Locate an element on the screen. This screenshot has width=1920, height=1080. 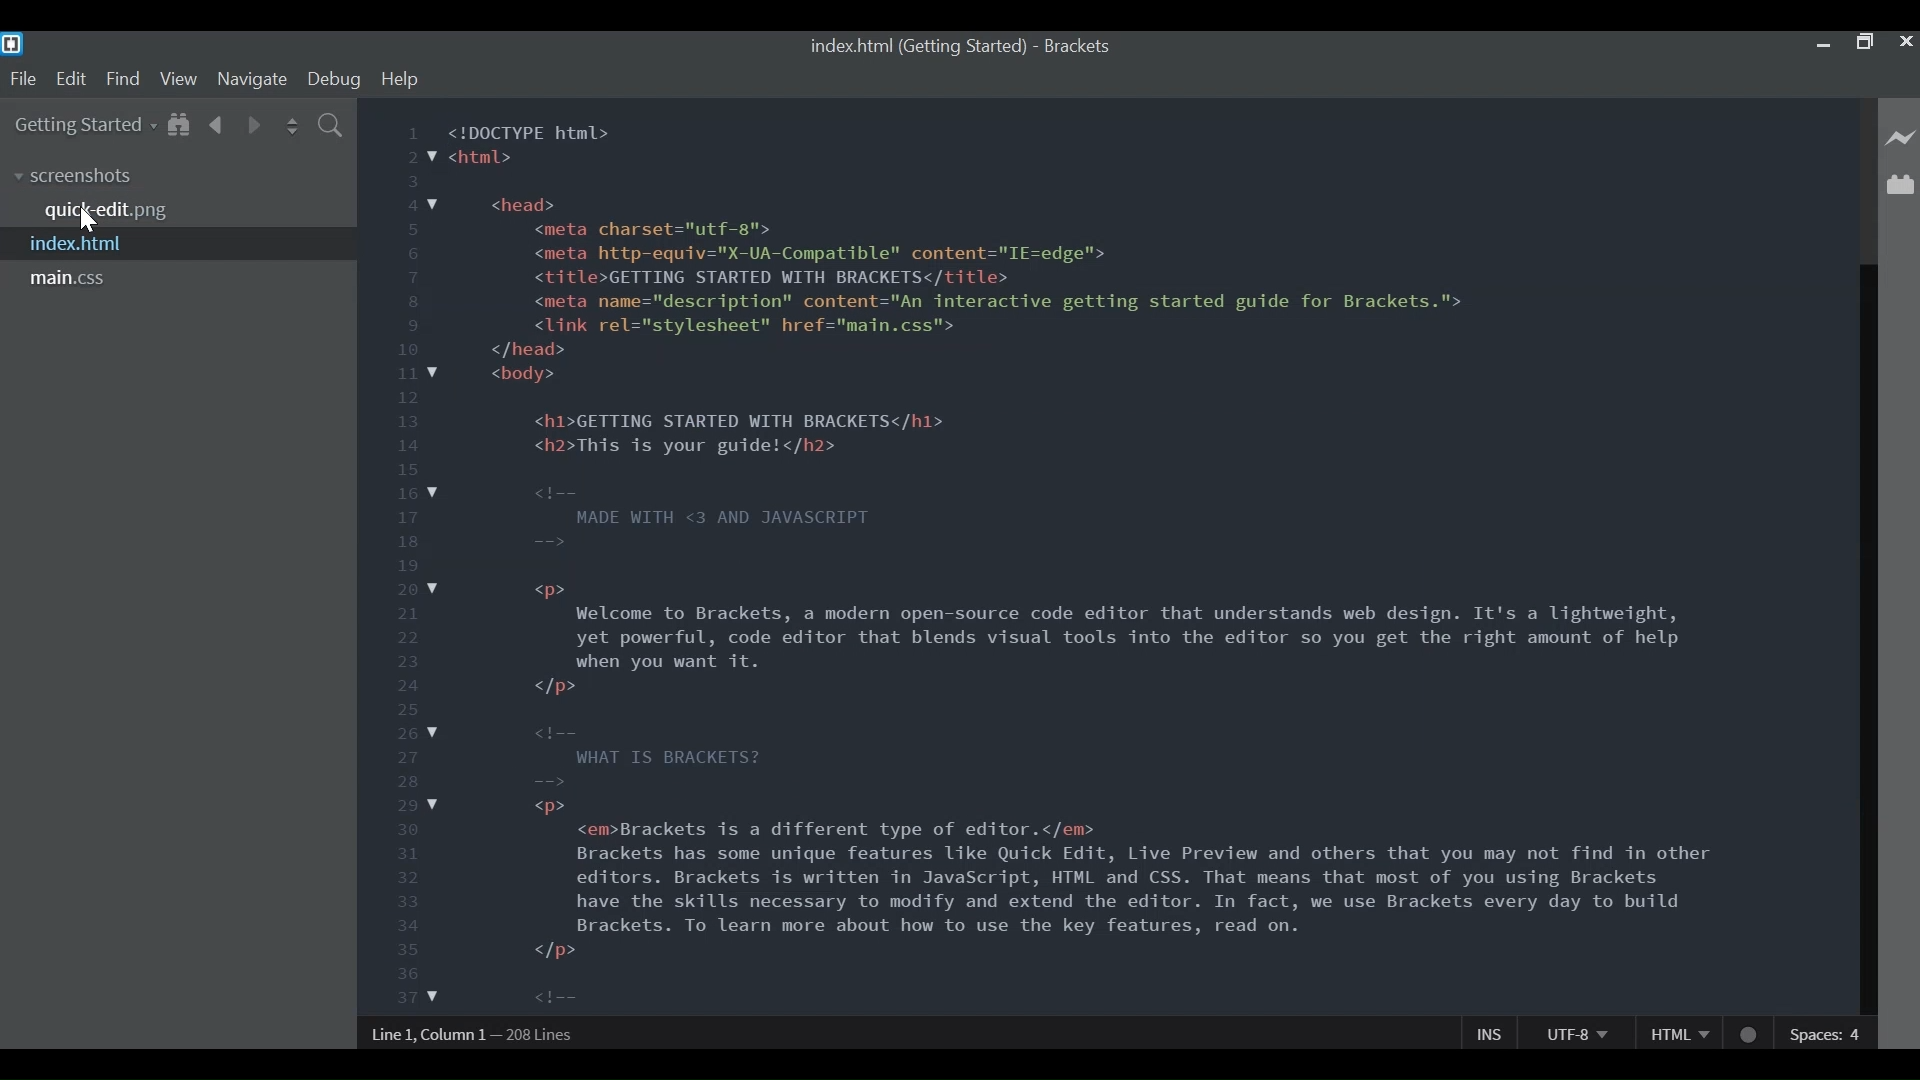
Split the Editor Vertically or Horizontally is located at coordinates (290, 125).